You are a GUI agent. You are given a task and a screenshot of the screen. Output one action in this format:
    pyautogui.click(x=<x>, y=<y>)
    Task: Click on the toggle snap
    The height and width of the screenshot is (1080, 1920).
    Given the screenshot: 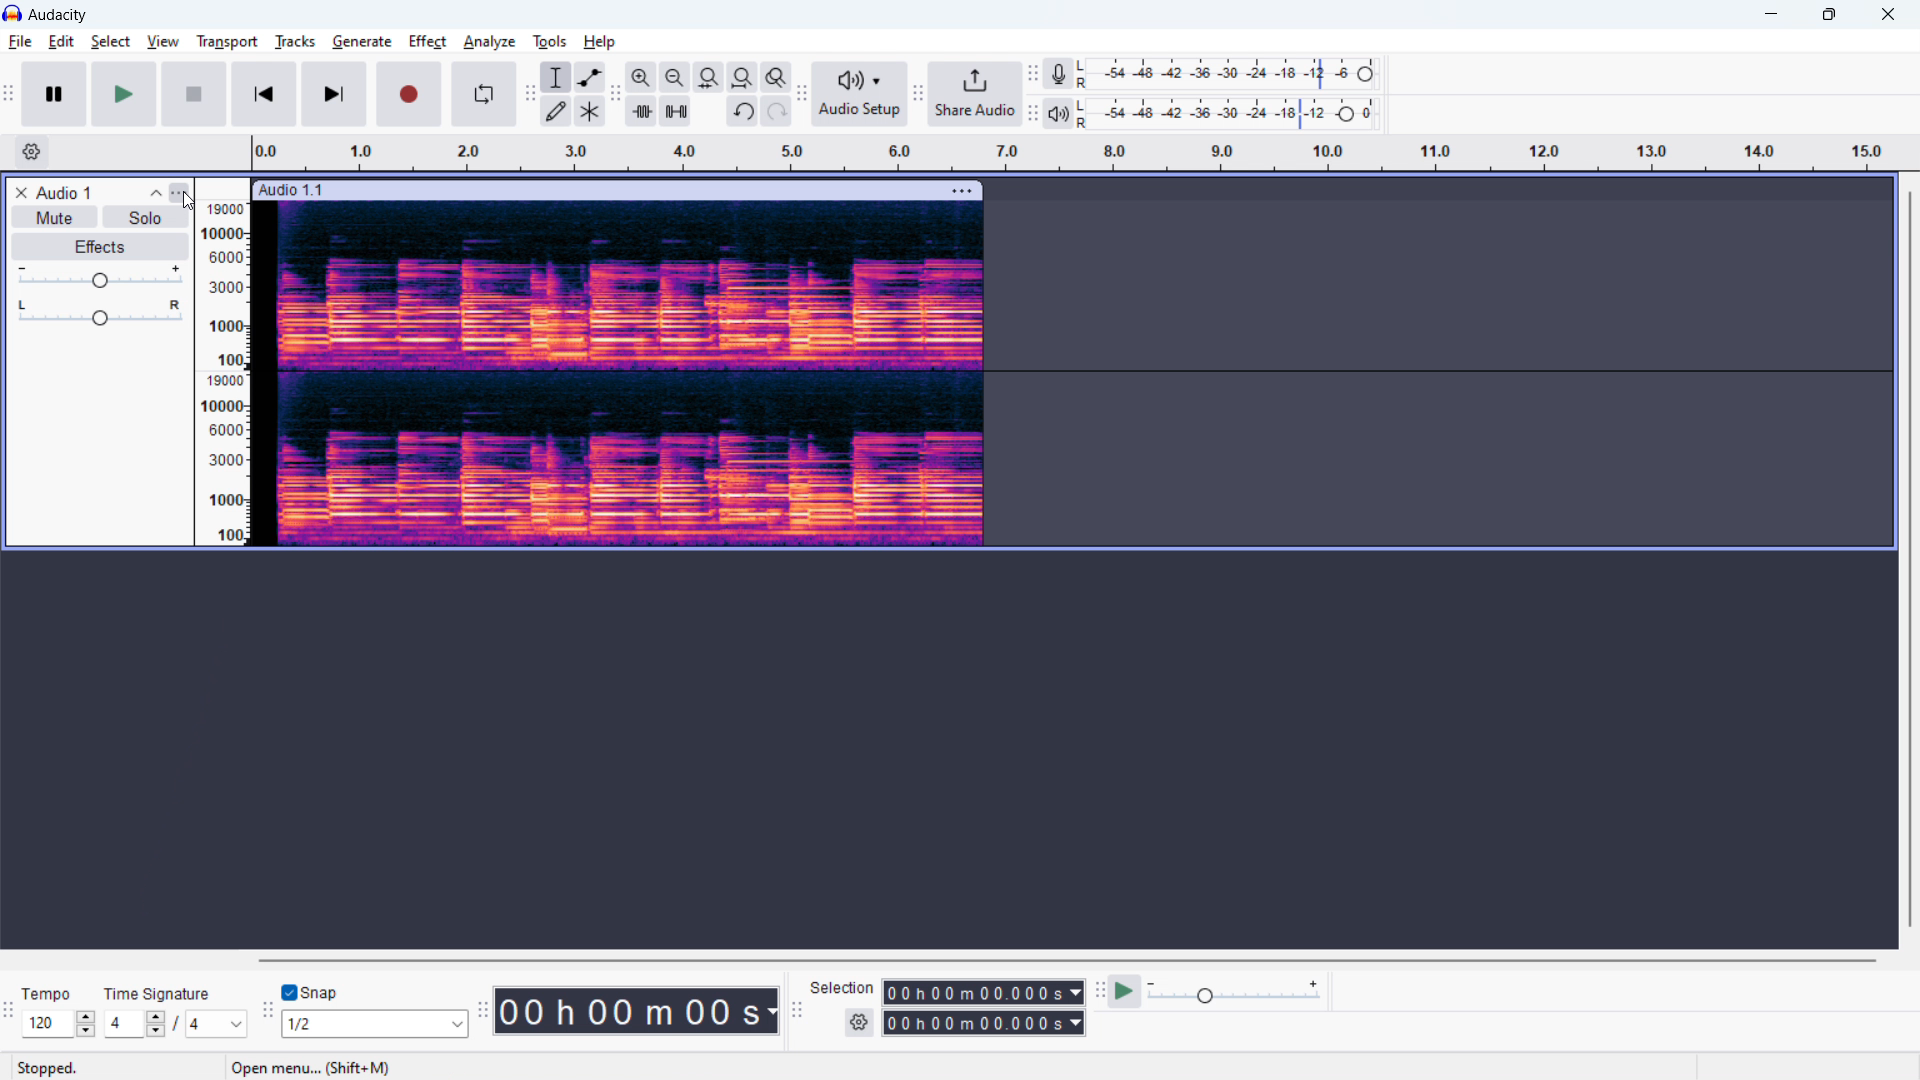 What is the action you would take?
    pyautogui.click(x=317, y=992)
    